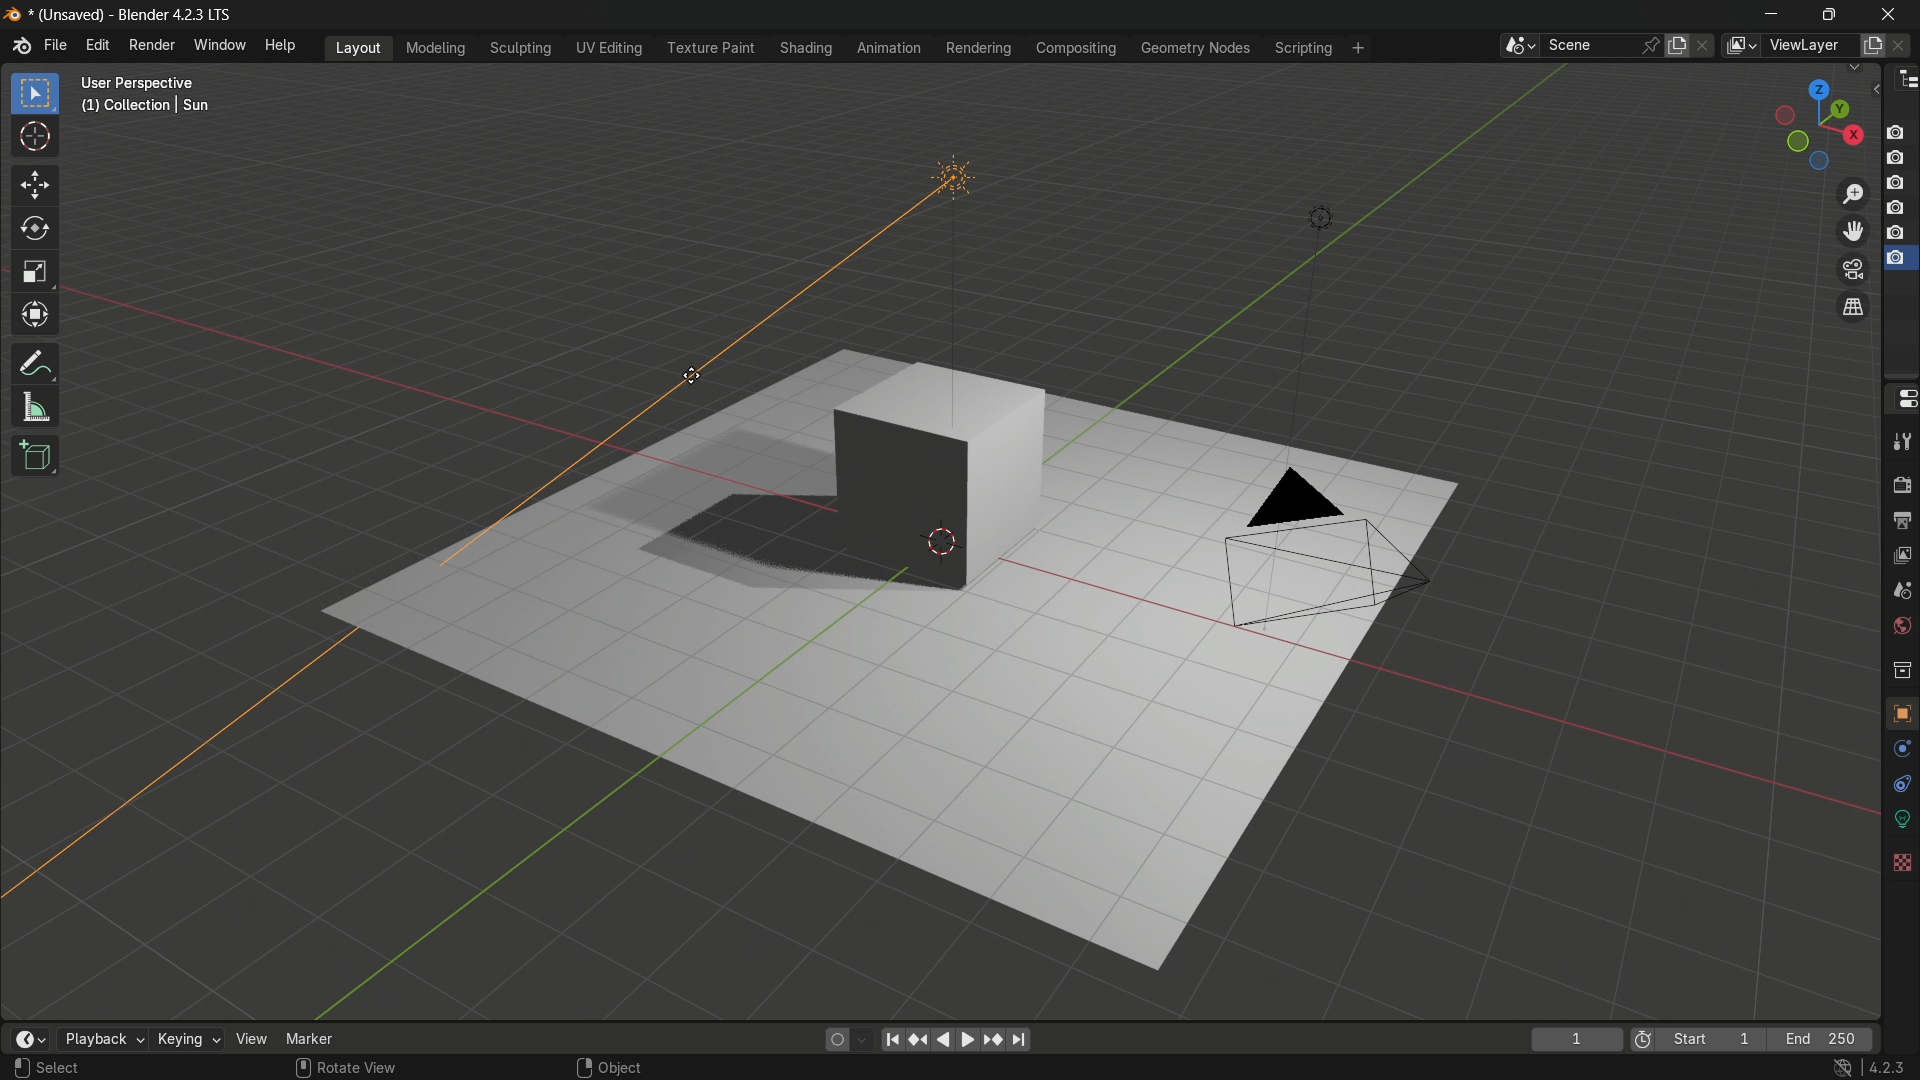 The image size is (1920, 1080). I want to click on output, so click(1902, 521).